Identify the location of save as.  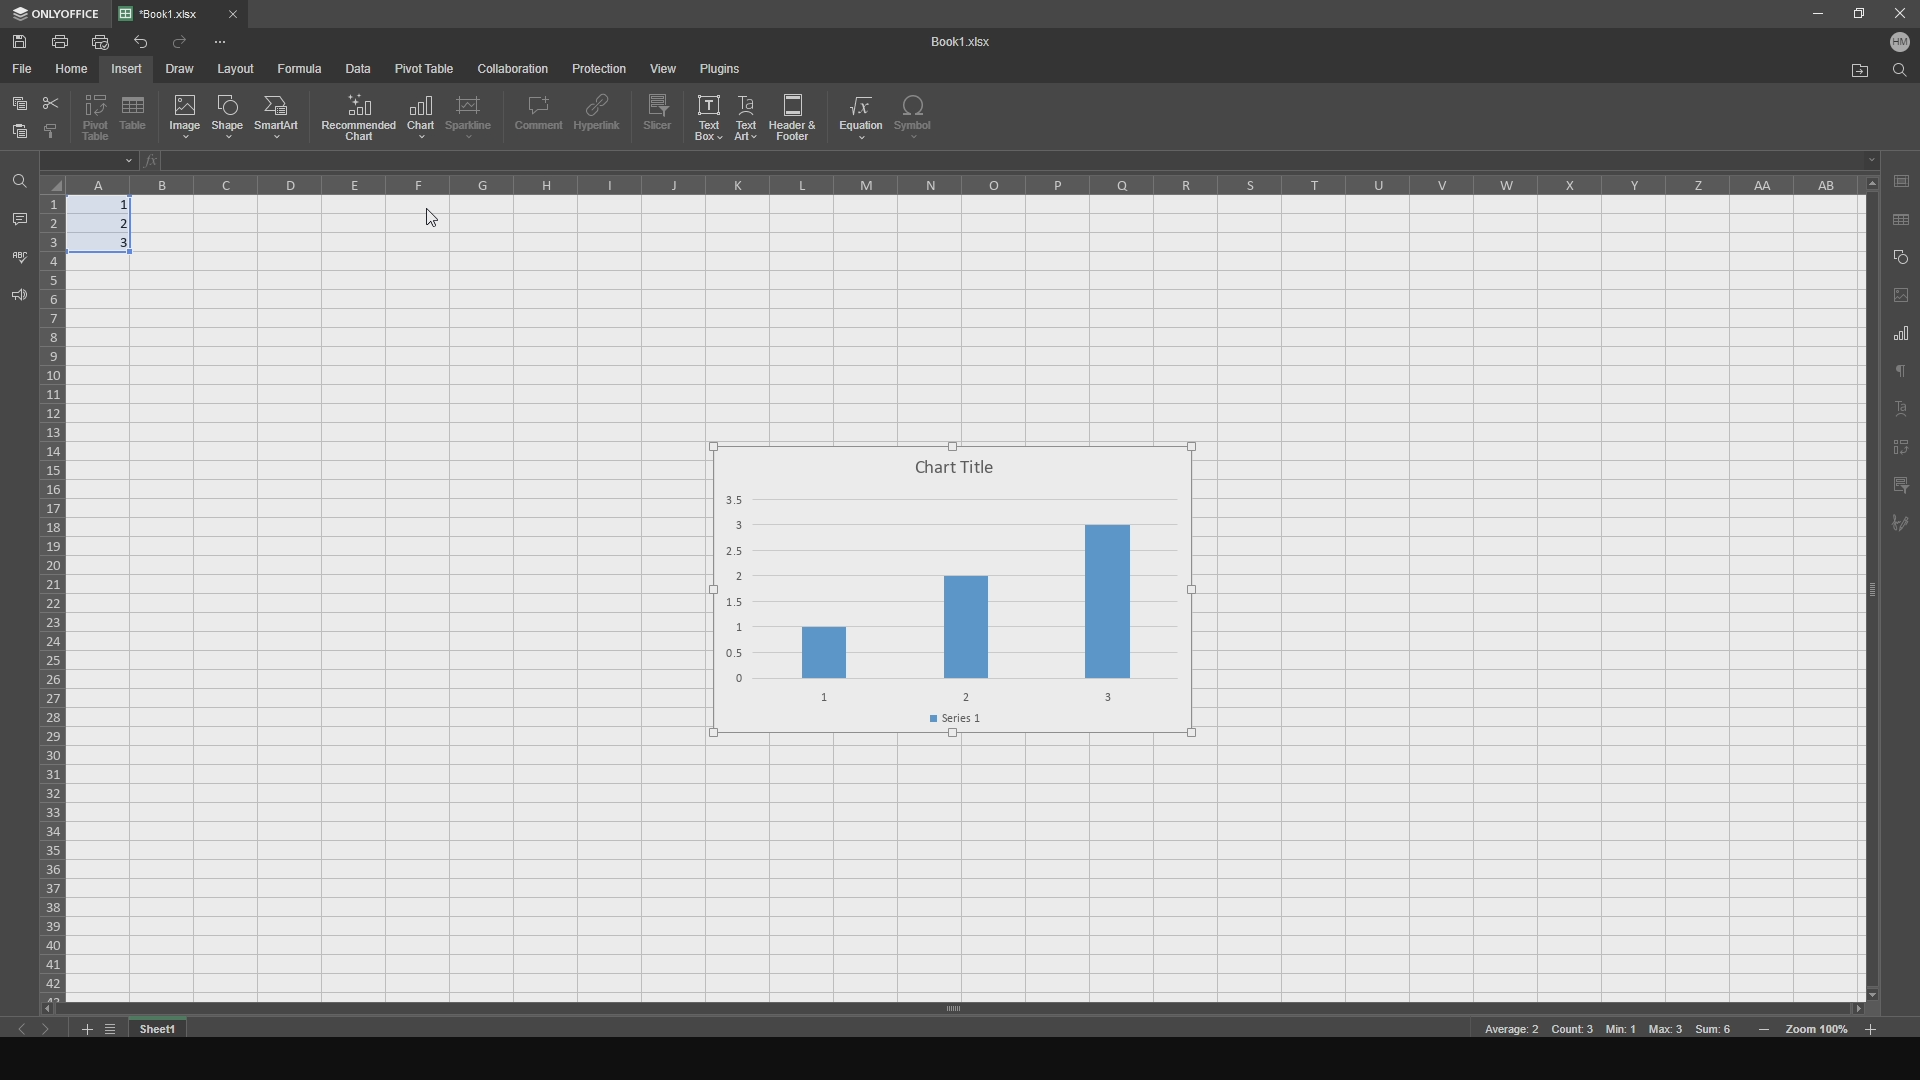
(1902, 219).